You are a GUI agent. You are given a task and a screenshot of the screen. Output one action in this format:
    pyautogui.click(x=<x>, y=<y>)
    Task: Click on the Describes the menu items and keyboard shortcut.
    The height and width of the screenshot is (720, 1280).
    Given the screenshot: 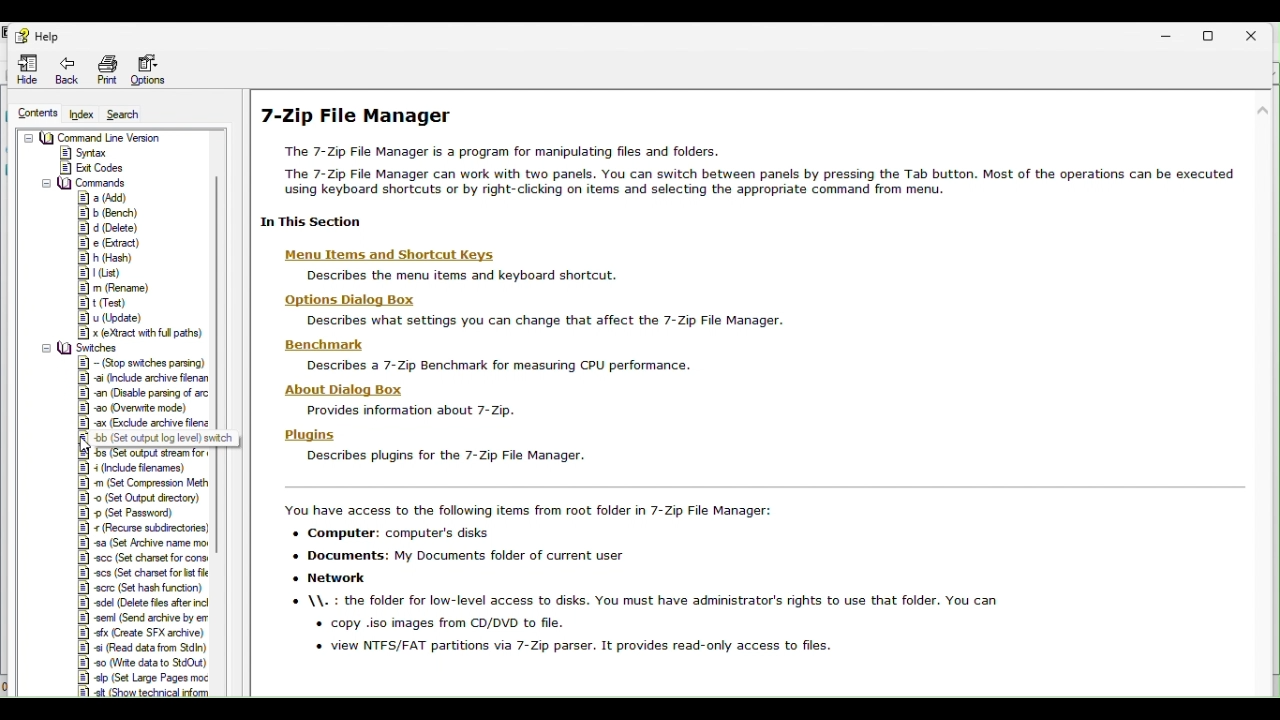 What is the action you would take?
    pyautogui.click(x=456, y=276)
    